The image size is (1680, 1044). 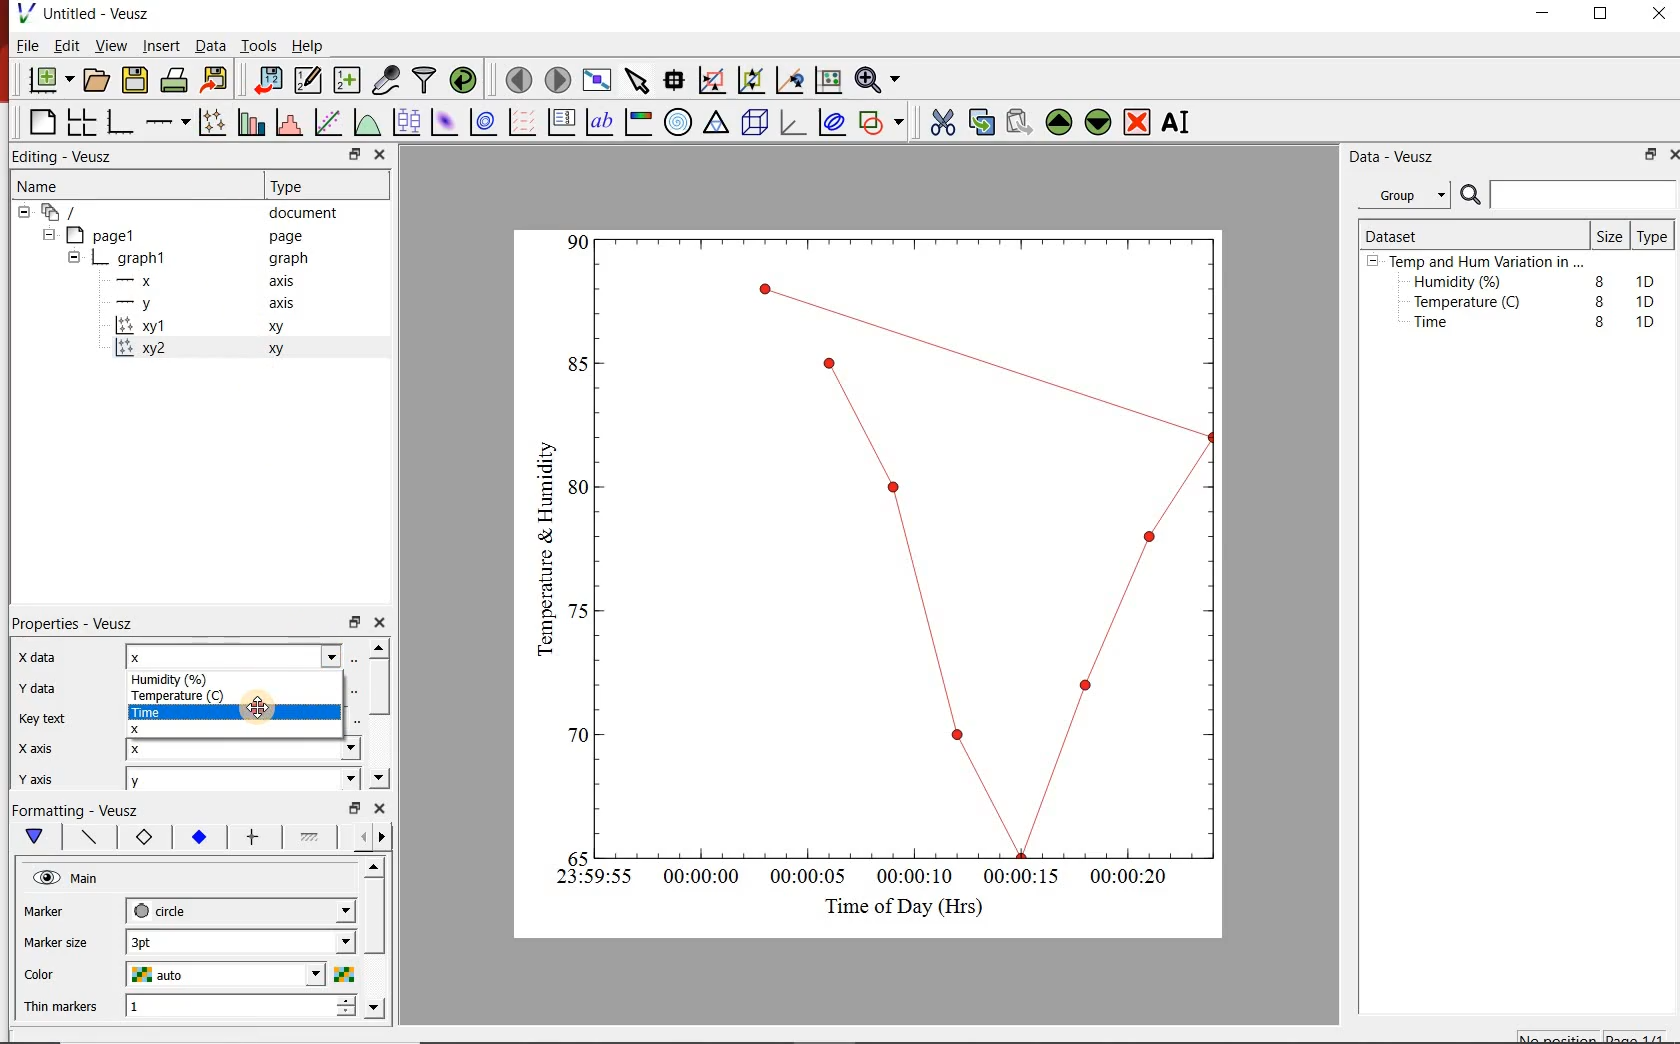 I want to click on plot bar charts, so click(x=252, y=119).